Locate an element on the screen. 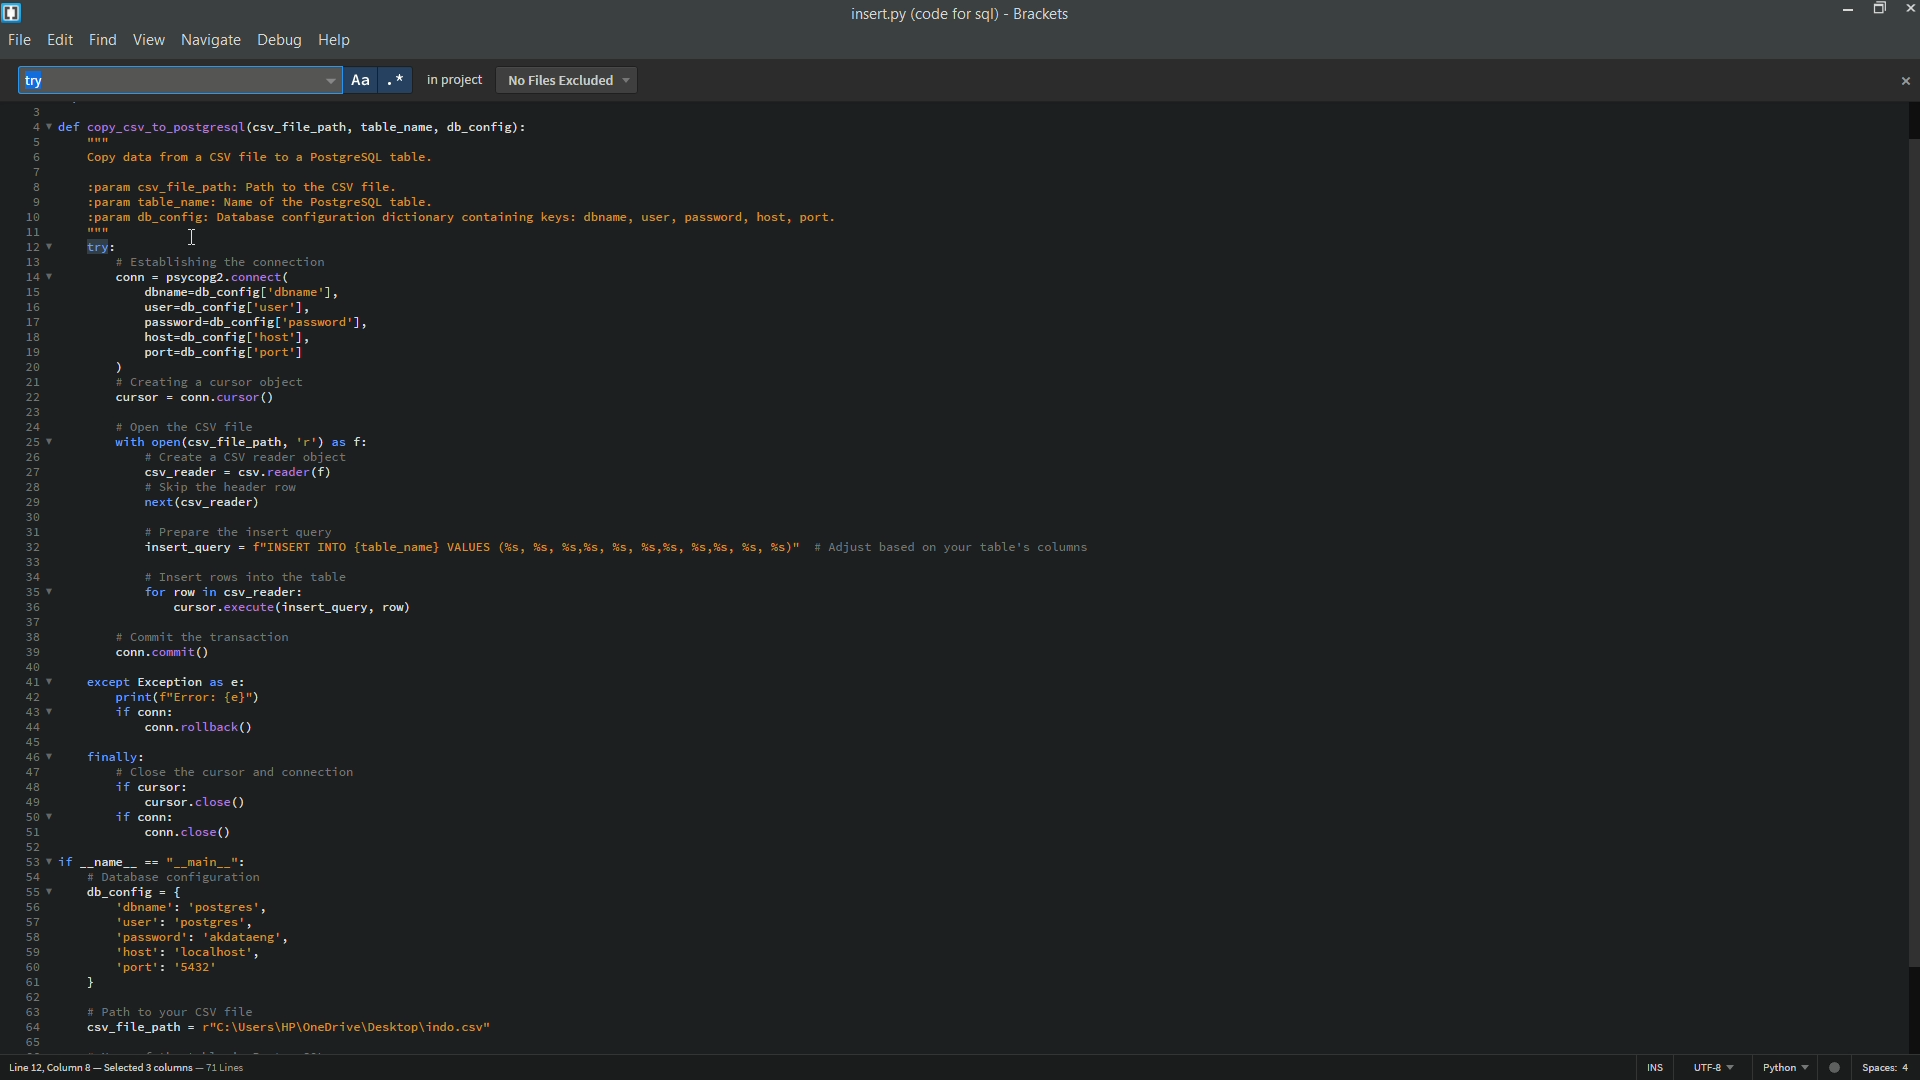 The height and width of the screenshot is (1080, 1920). line numbers is located at coordinates (27, 576).